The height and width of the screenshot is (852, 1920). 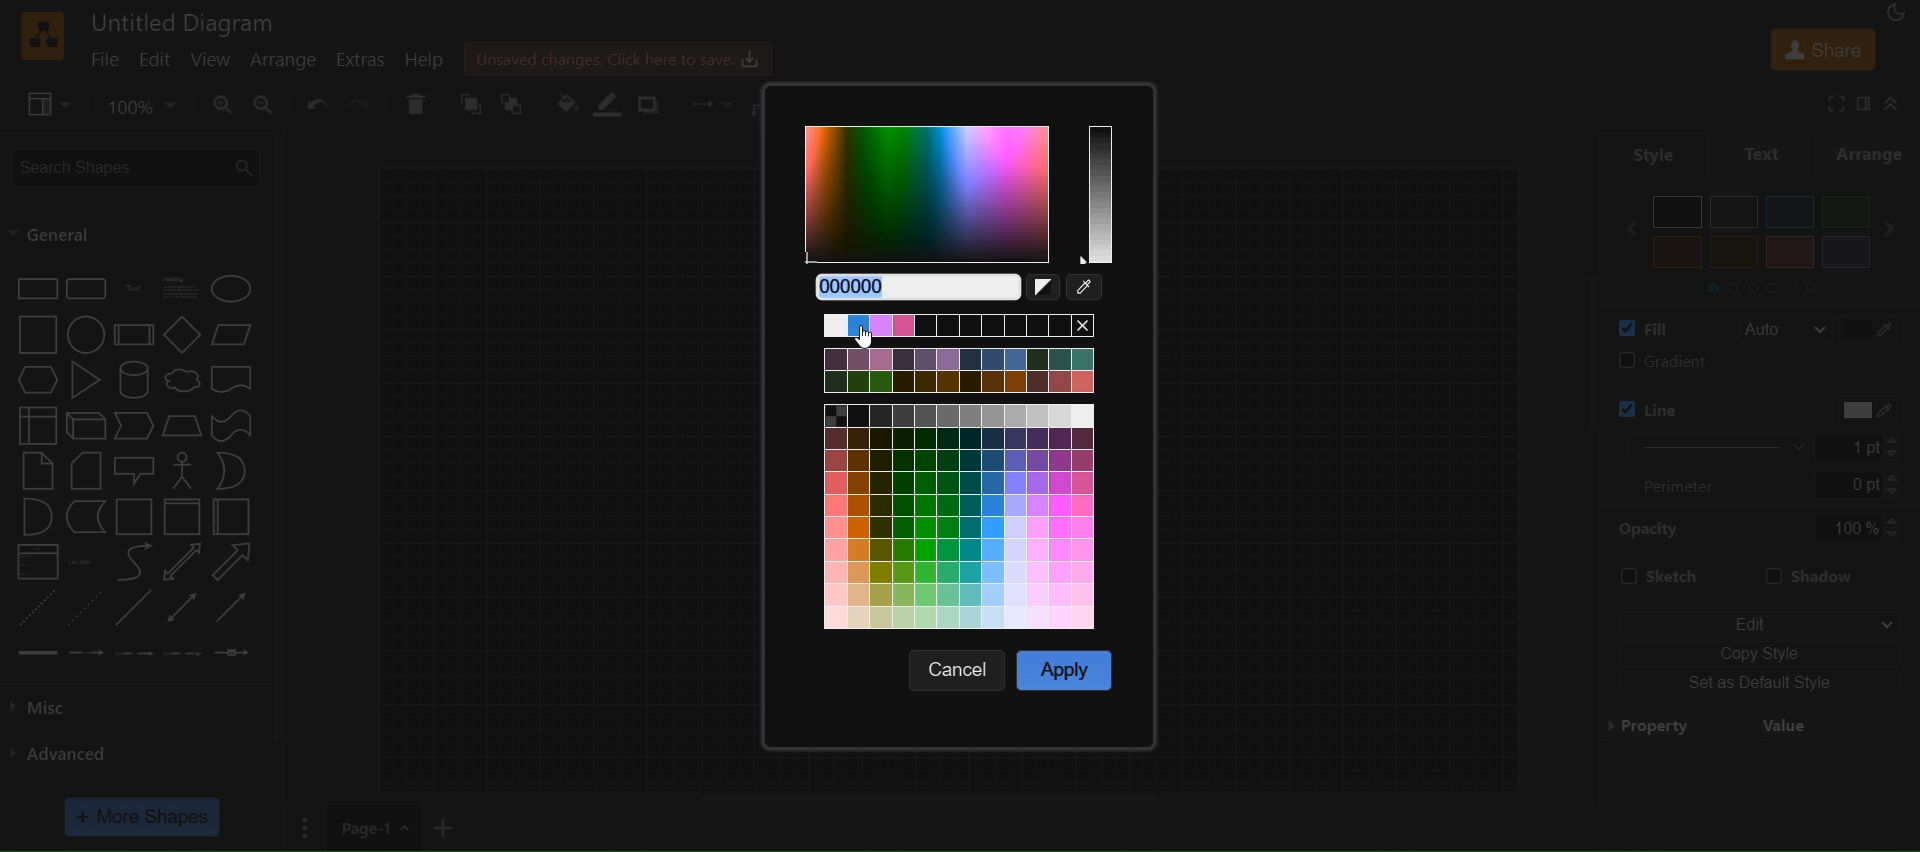 I want to click on undo, so click(x=319, y=103).